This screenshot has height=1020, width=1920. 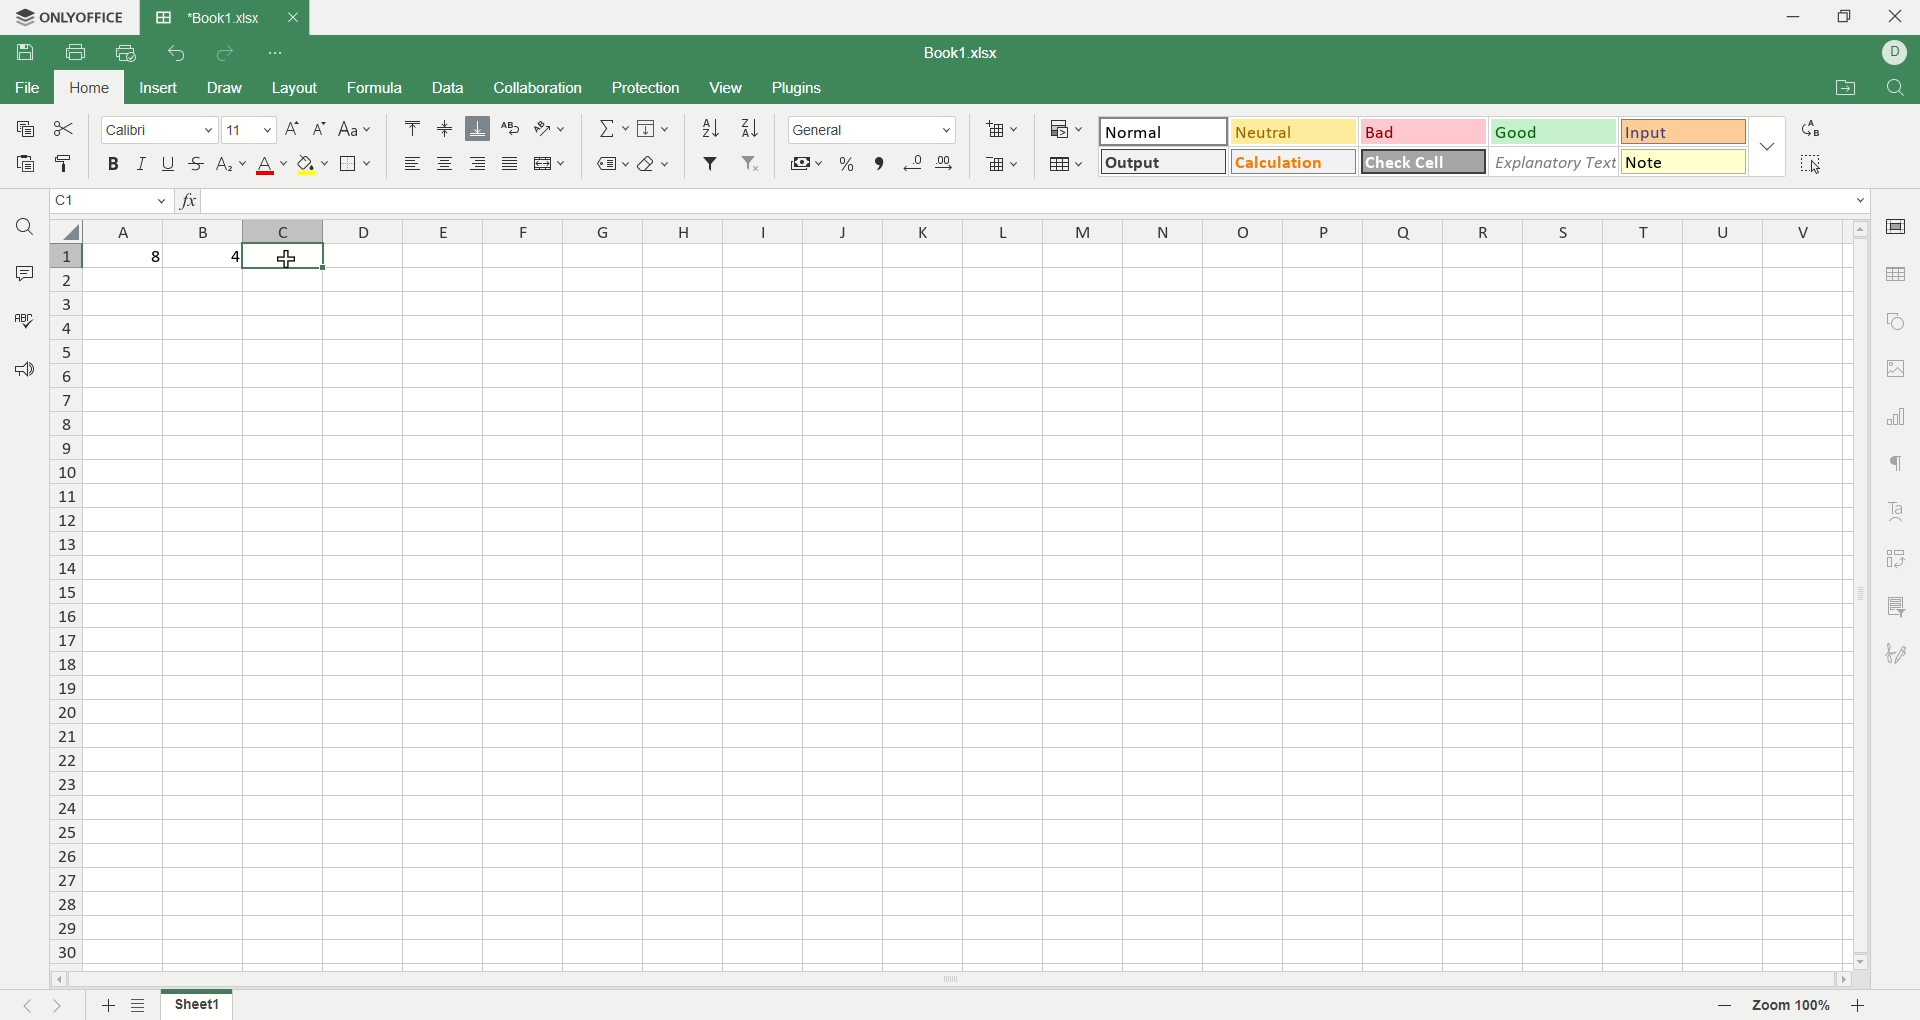 I want to click on increase font size, so click(x=292, y=128).